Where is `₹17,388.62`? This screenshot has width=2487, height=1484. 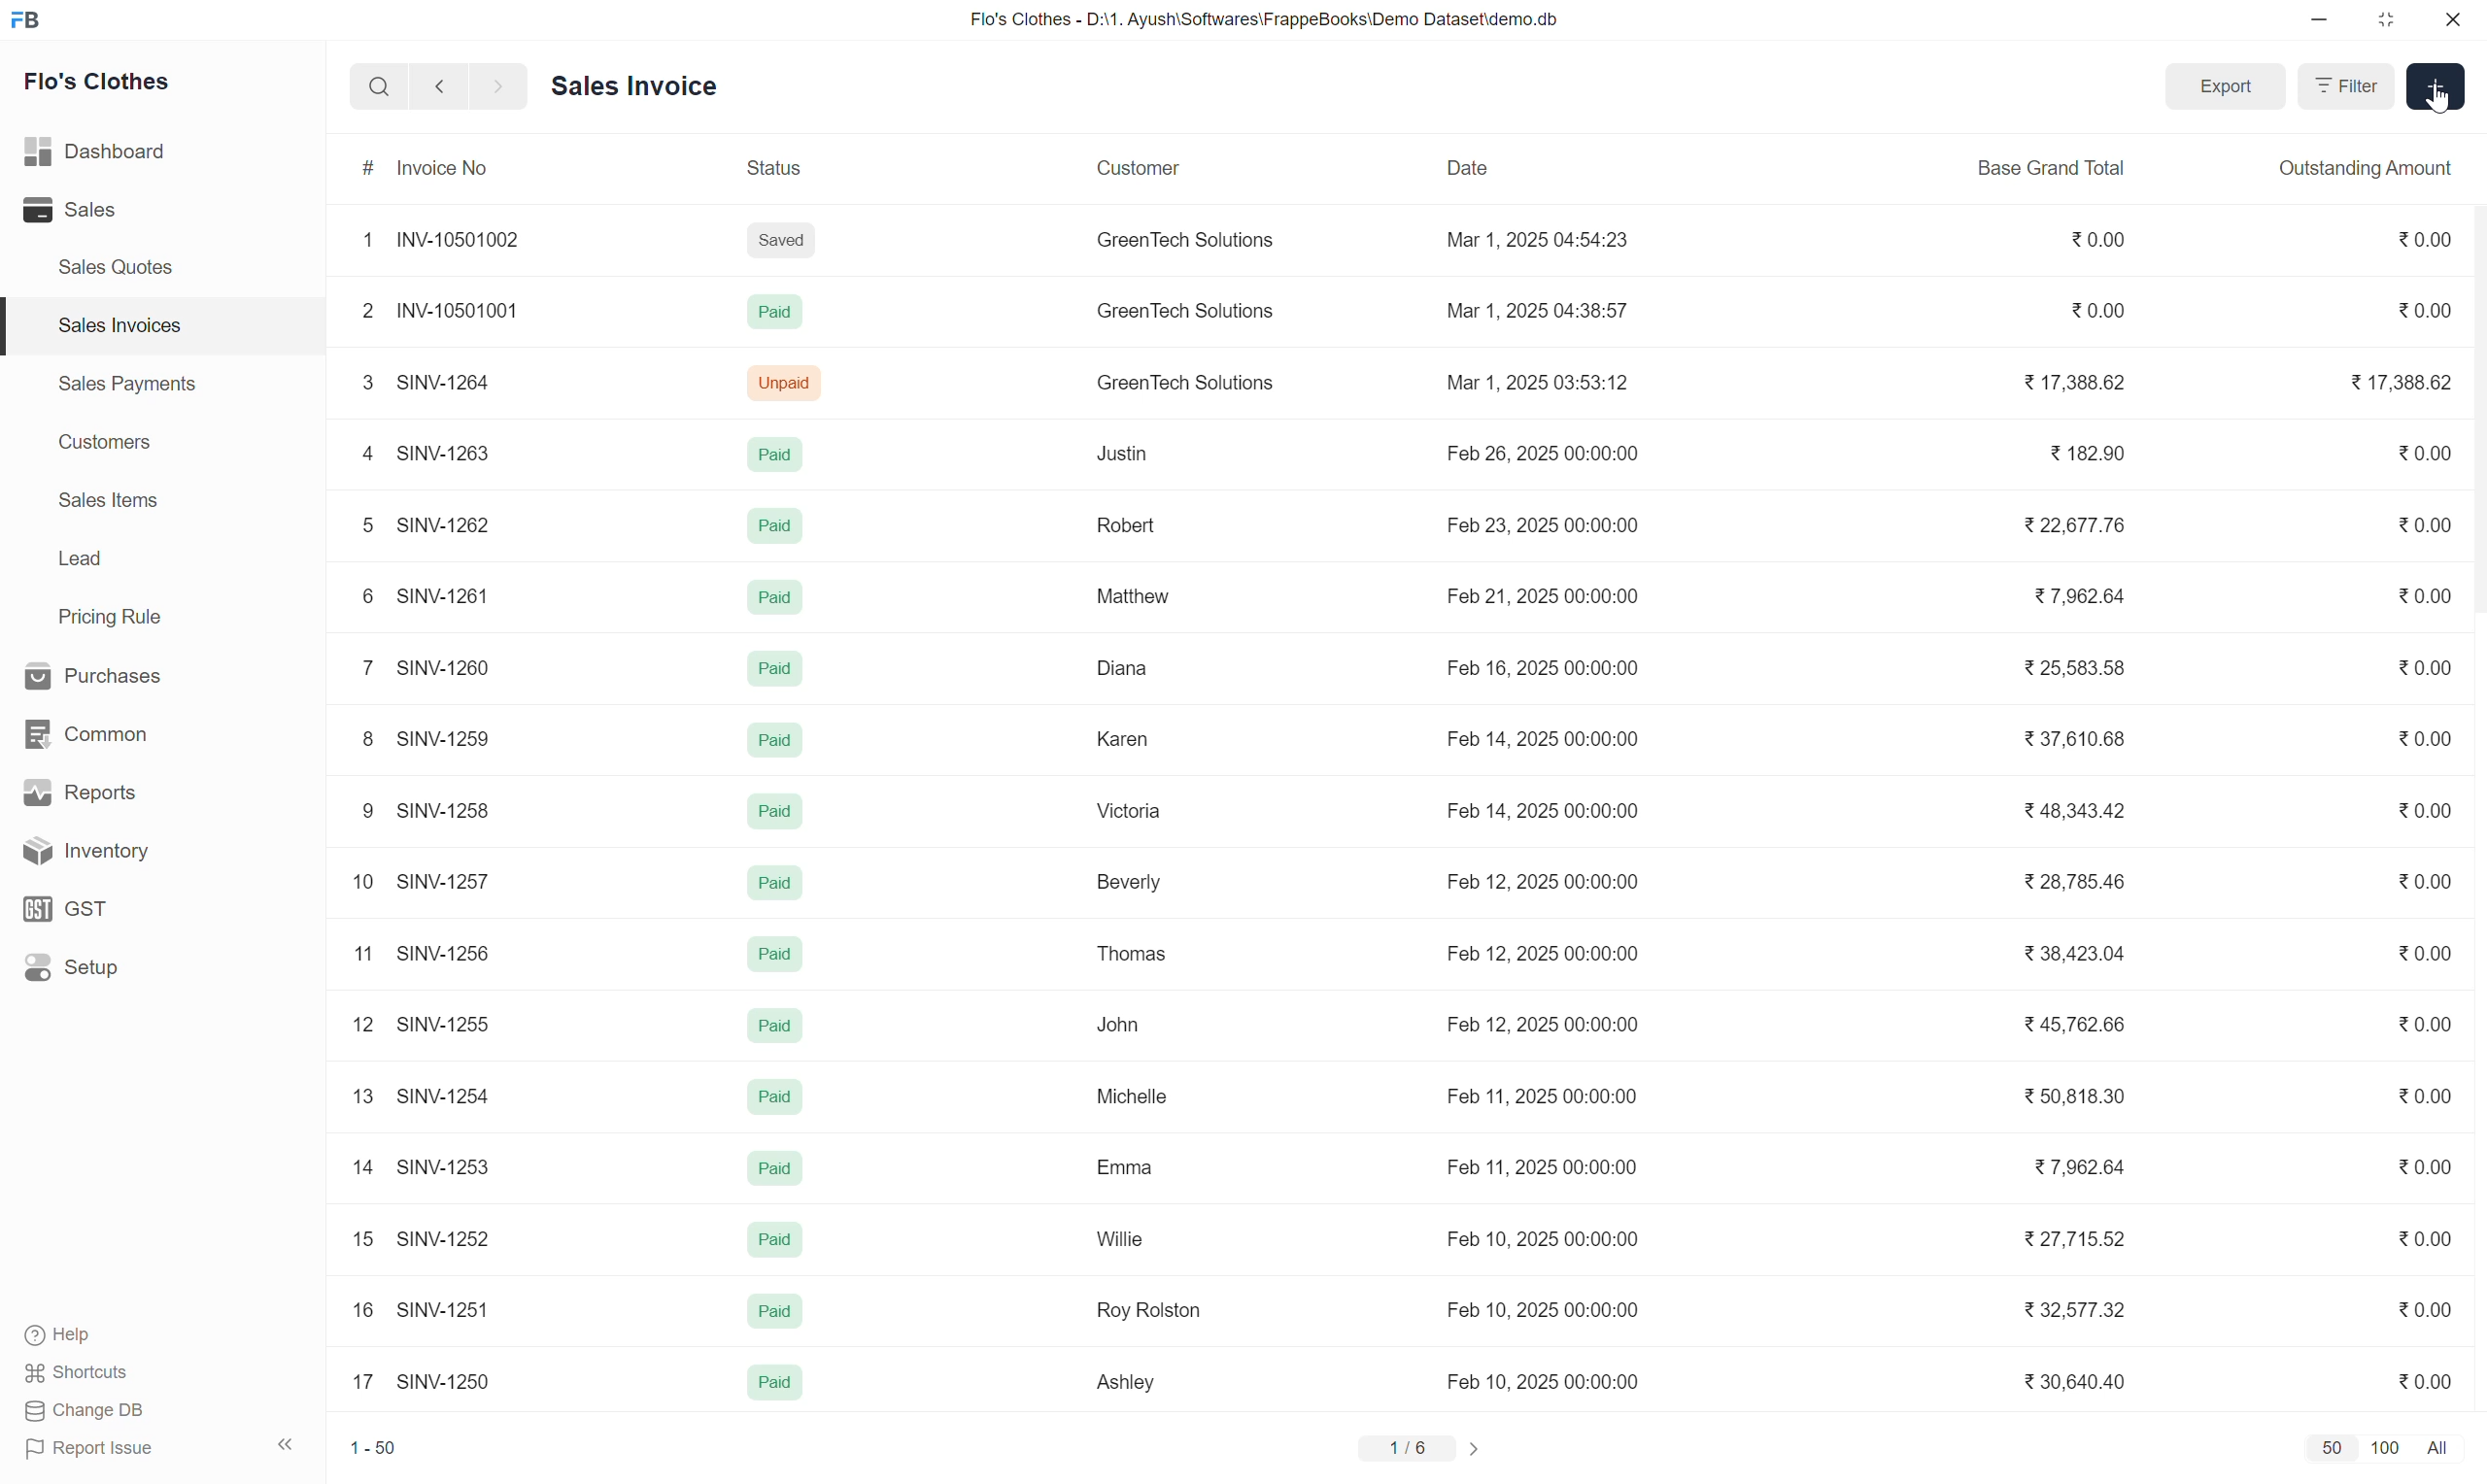
₹17,388.62 is located at coordinates (2398, 386).